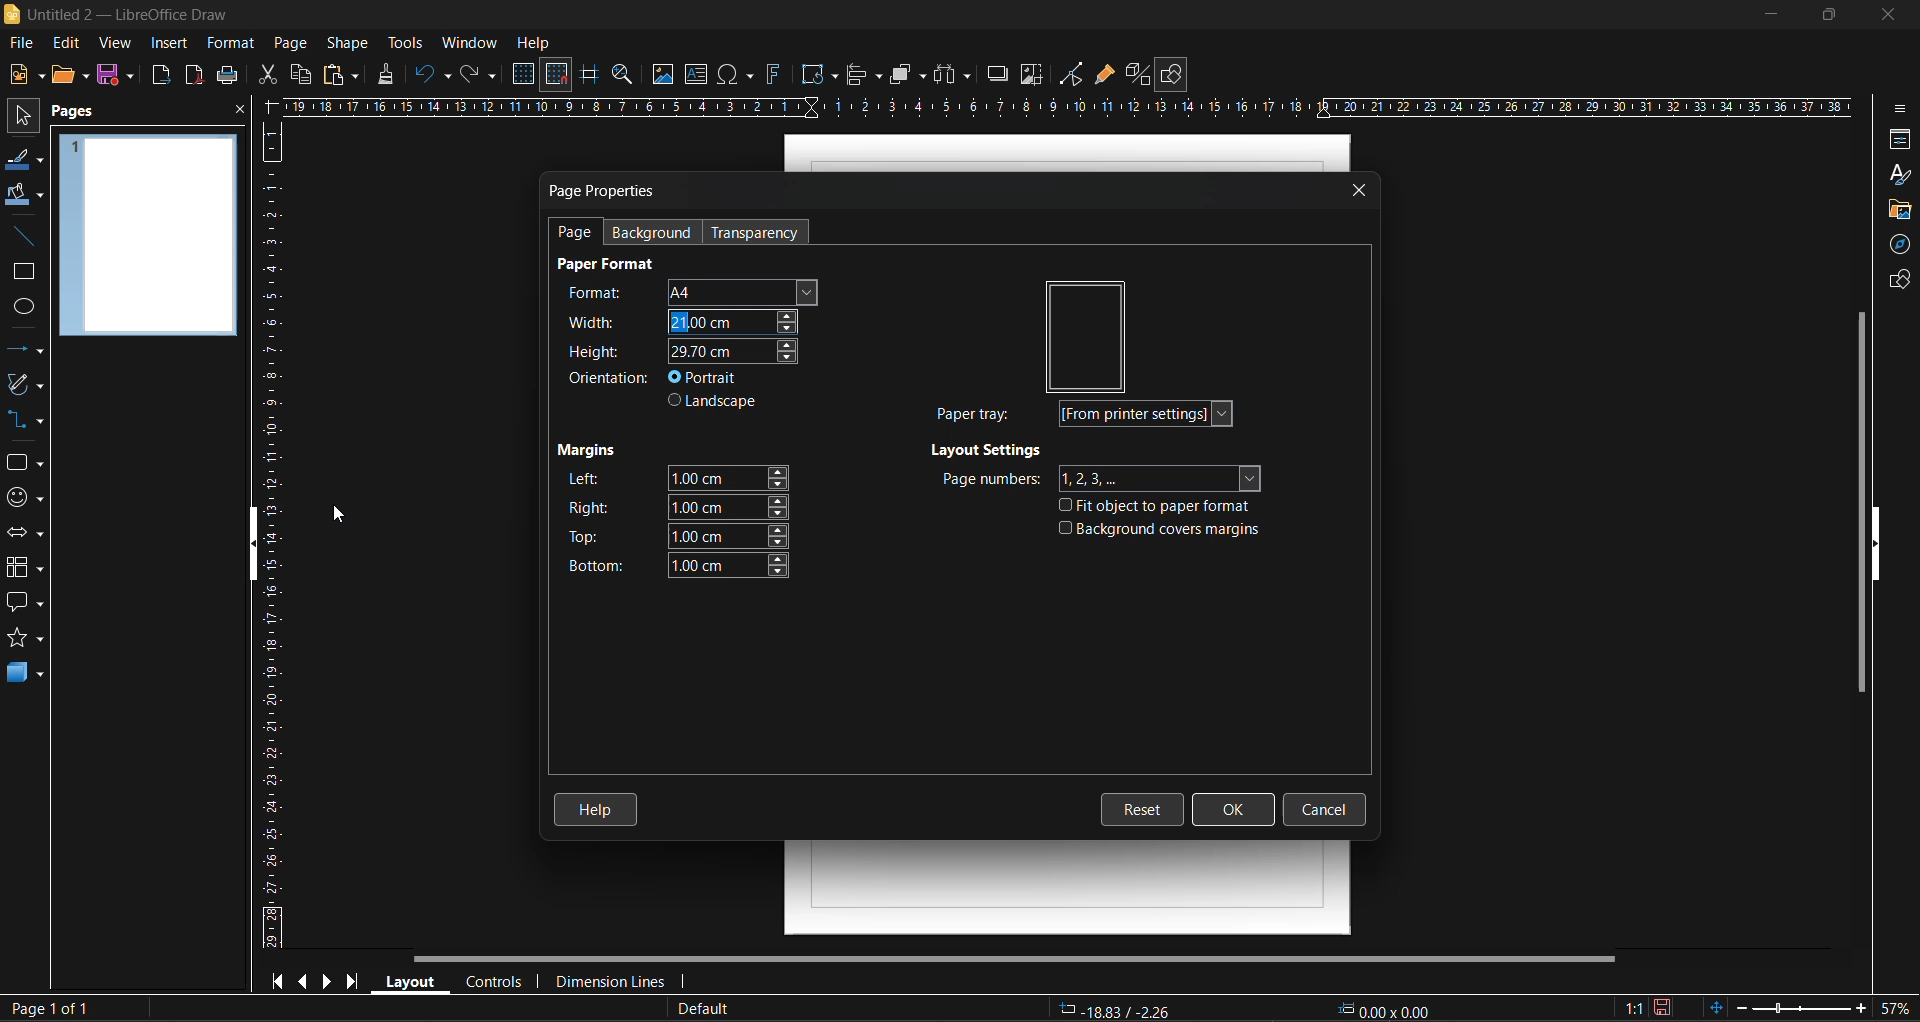  Describe the element at coordinates (1001, 72) in the screenshot. I see `shadow` at that location.